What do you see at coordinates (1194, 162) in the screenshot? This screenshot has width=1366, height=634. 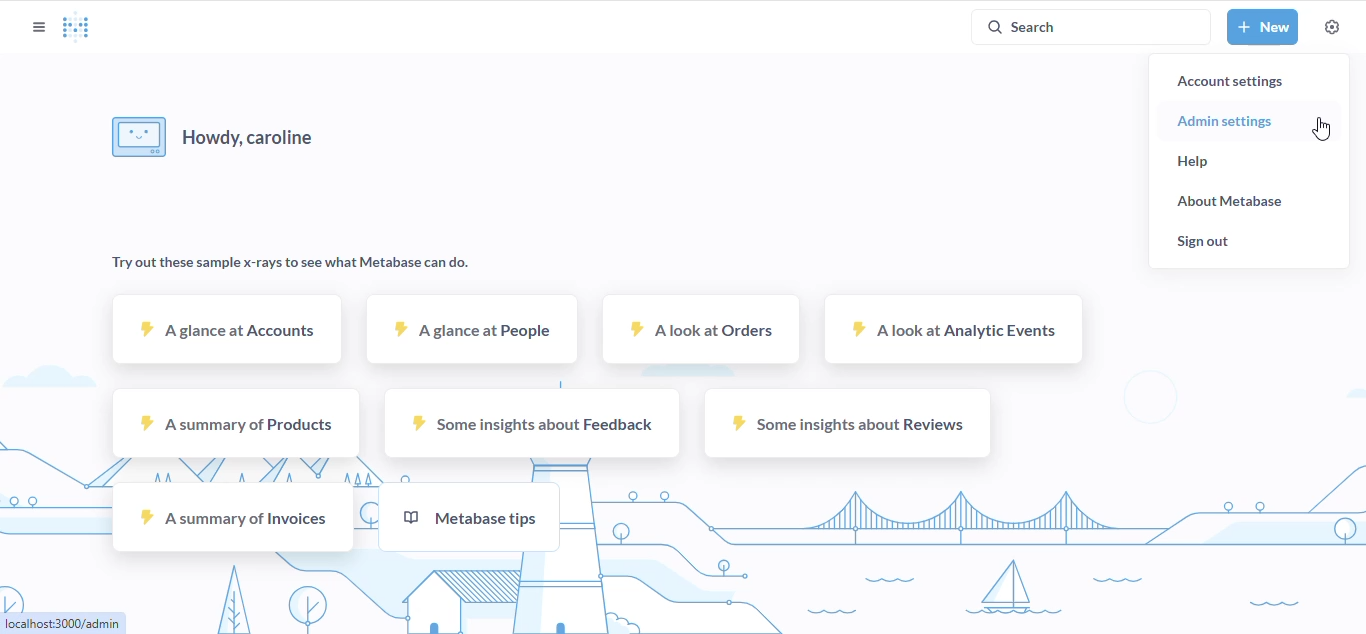 I see `help` at bounding box center [1194, 162].